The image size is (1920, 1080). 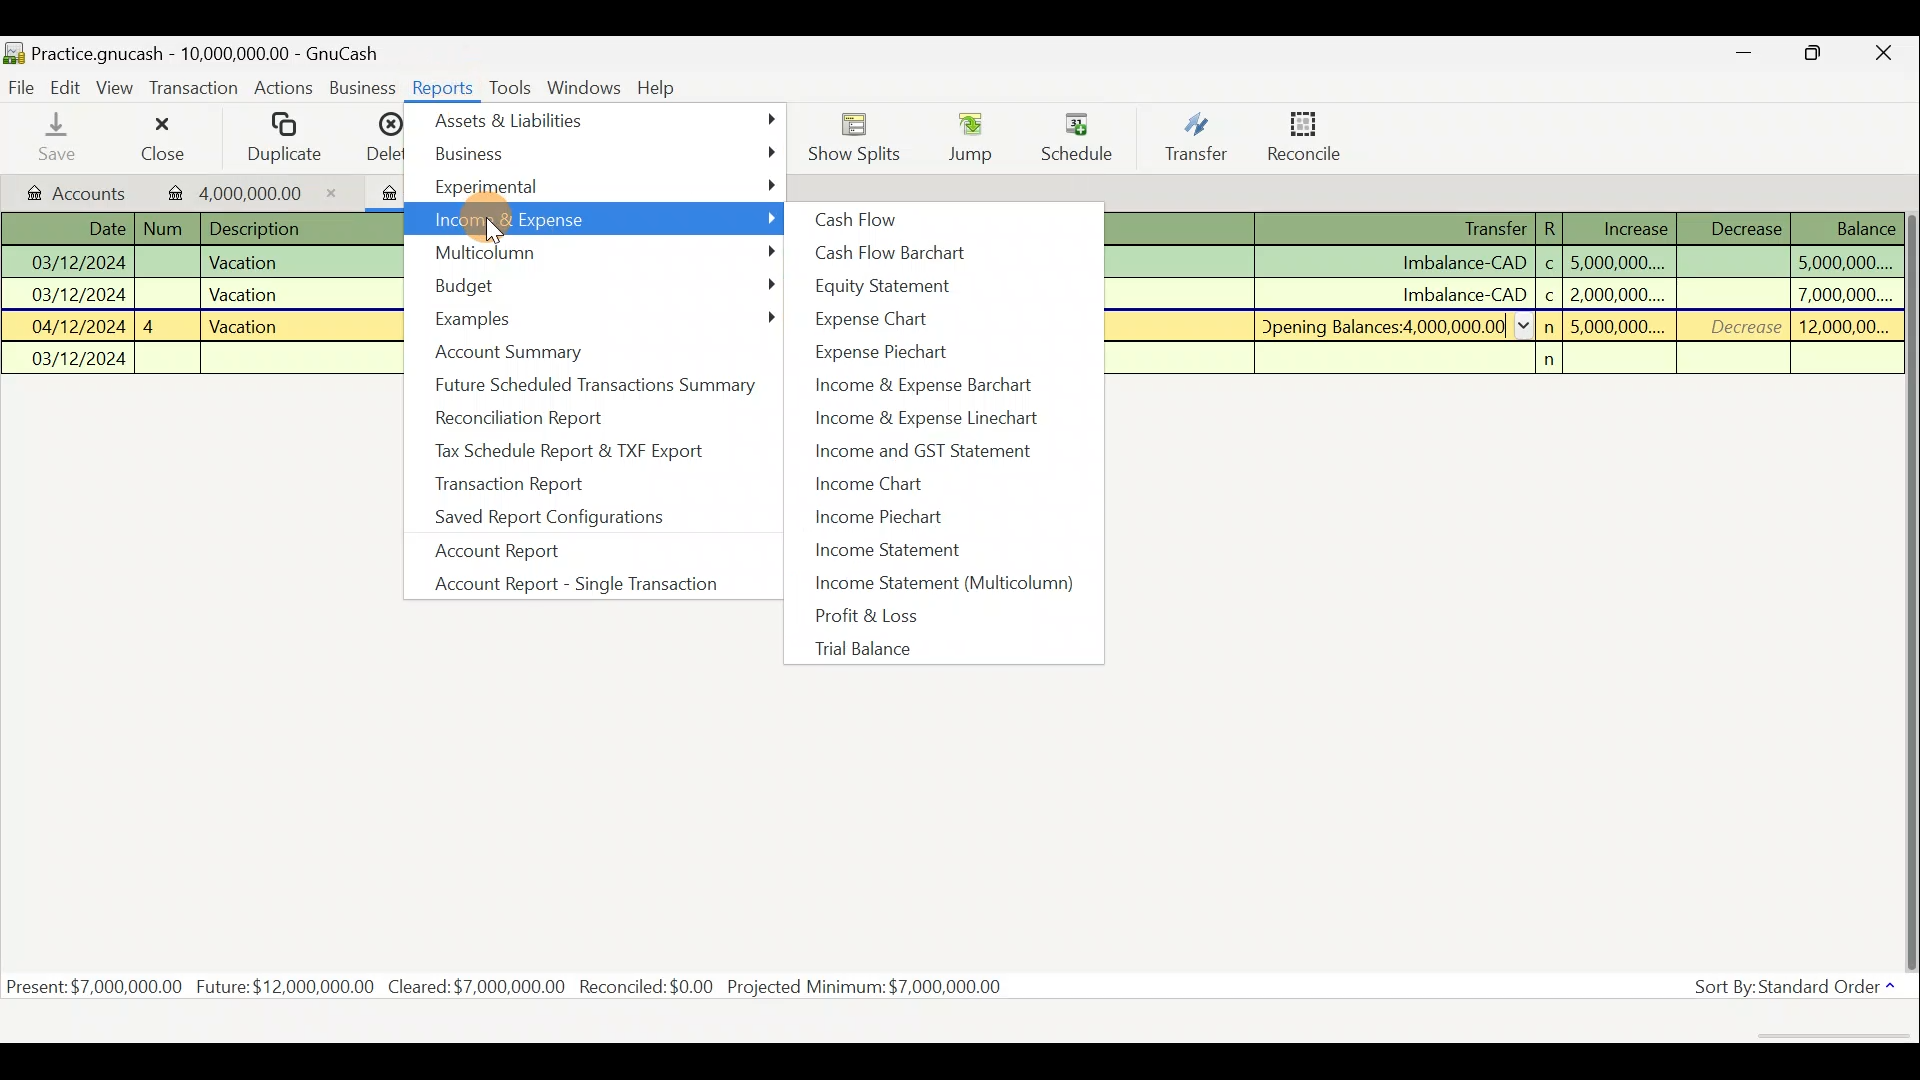 What do you see at coordinates (571, 452) in the screenshot?
I see `Tax schedule report & TXF export` at bounding box center [571, 452].